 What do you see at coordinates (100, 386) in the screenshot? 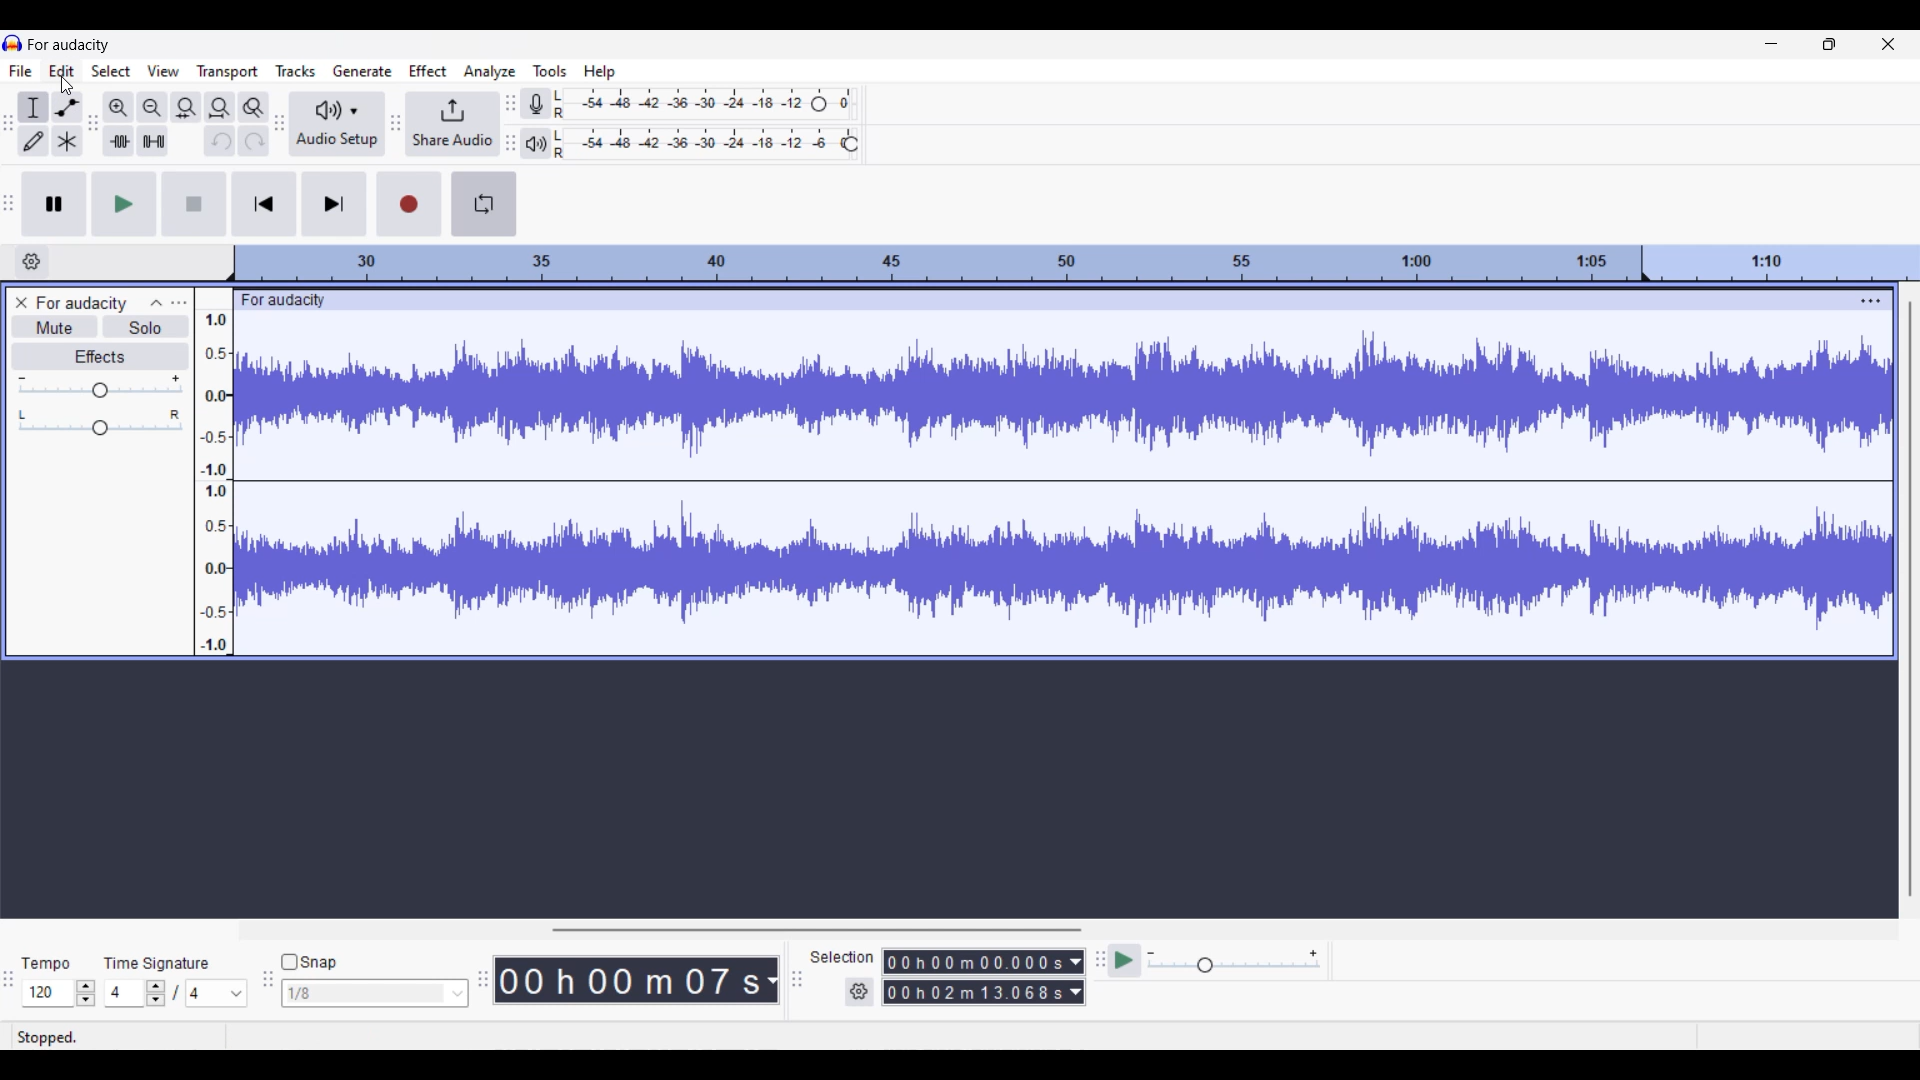
I see `Volume scale` at bounding box center [100, 386].